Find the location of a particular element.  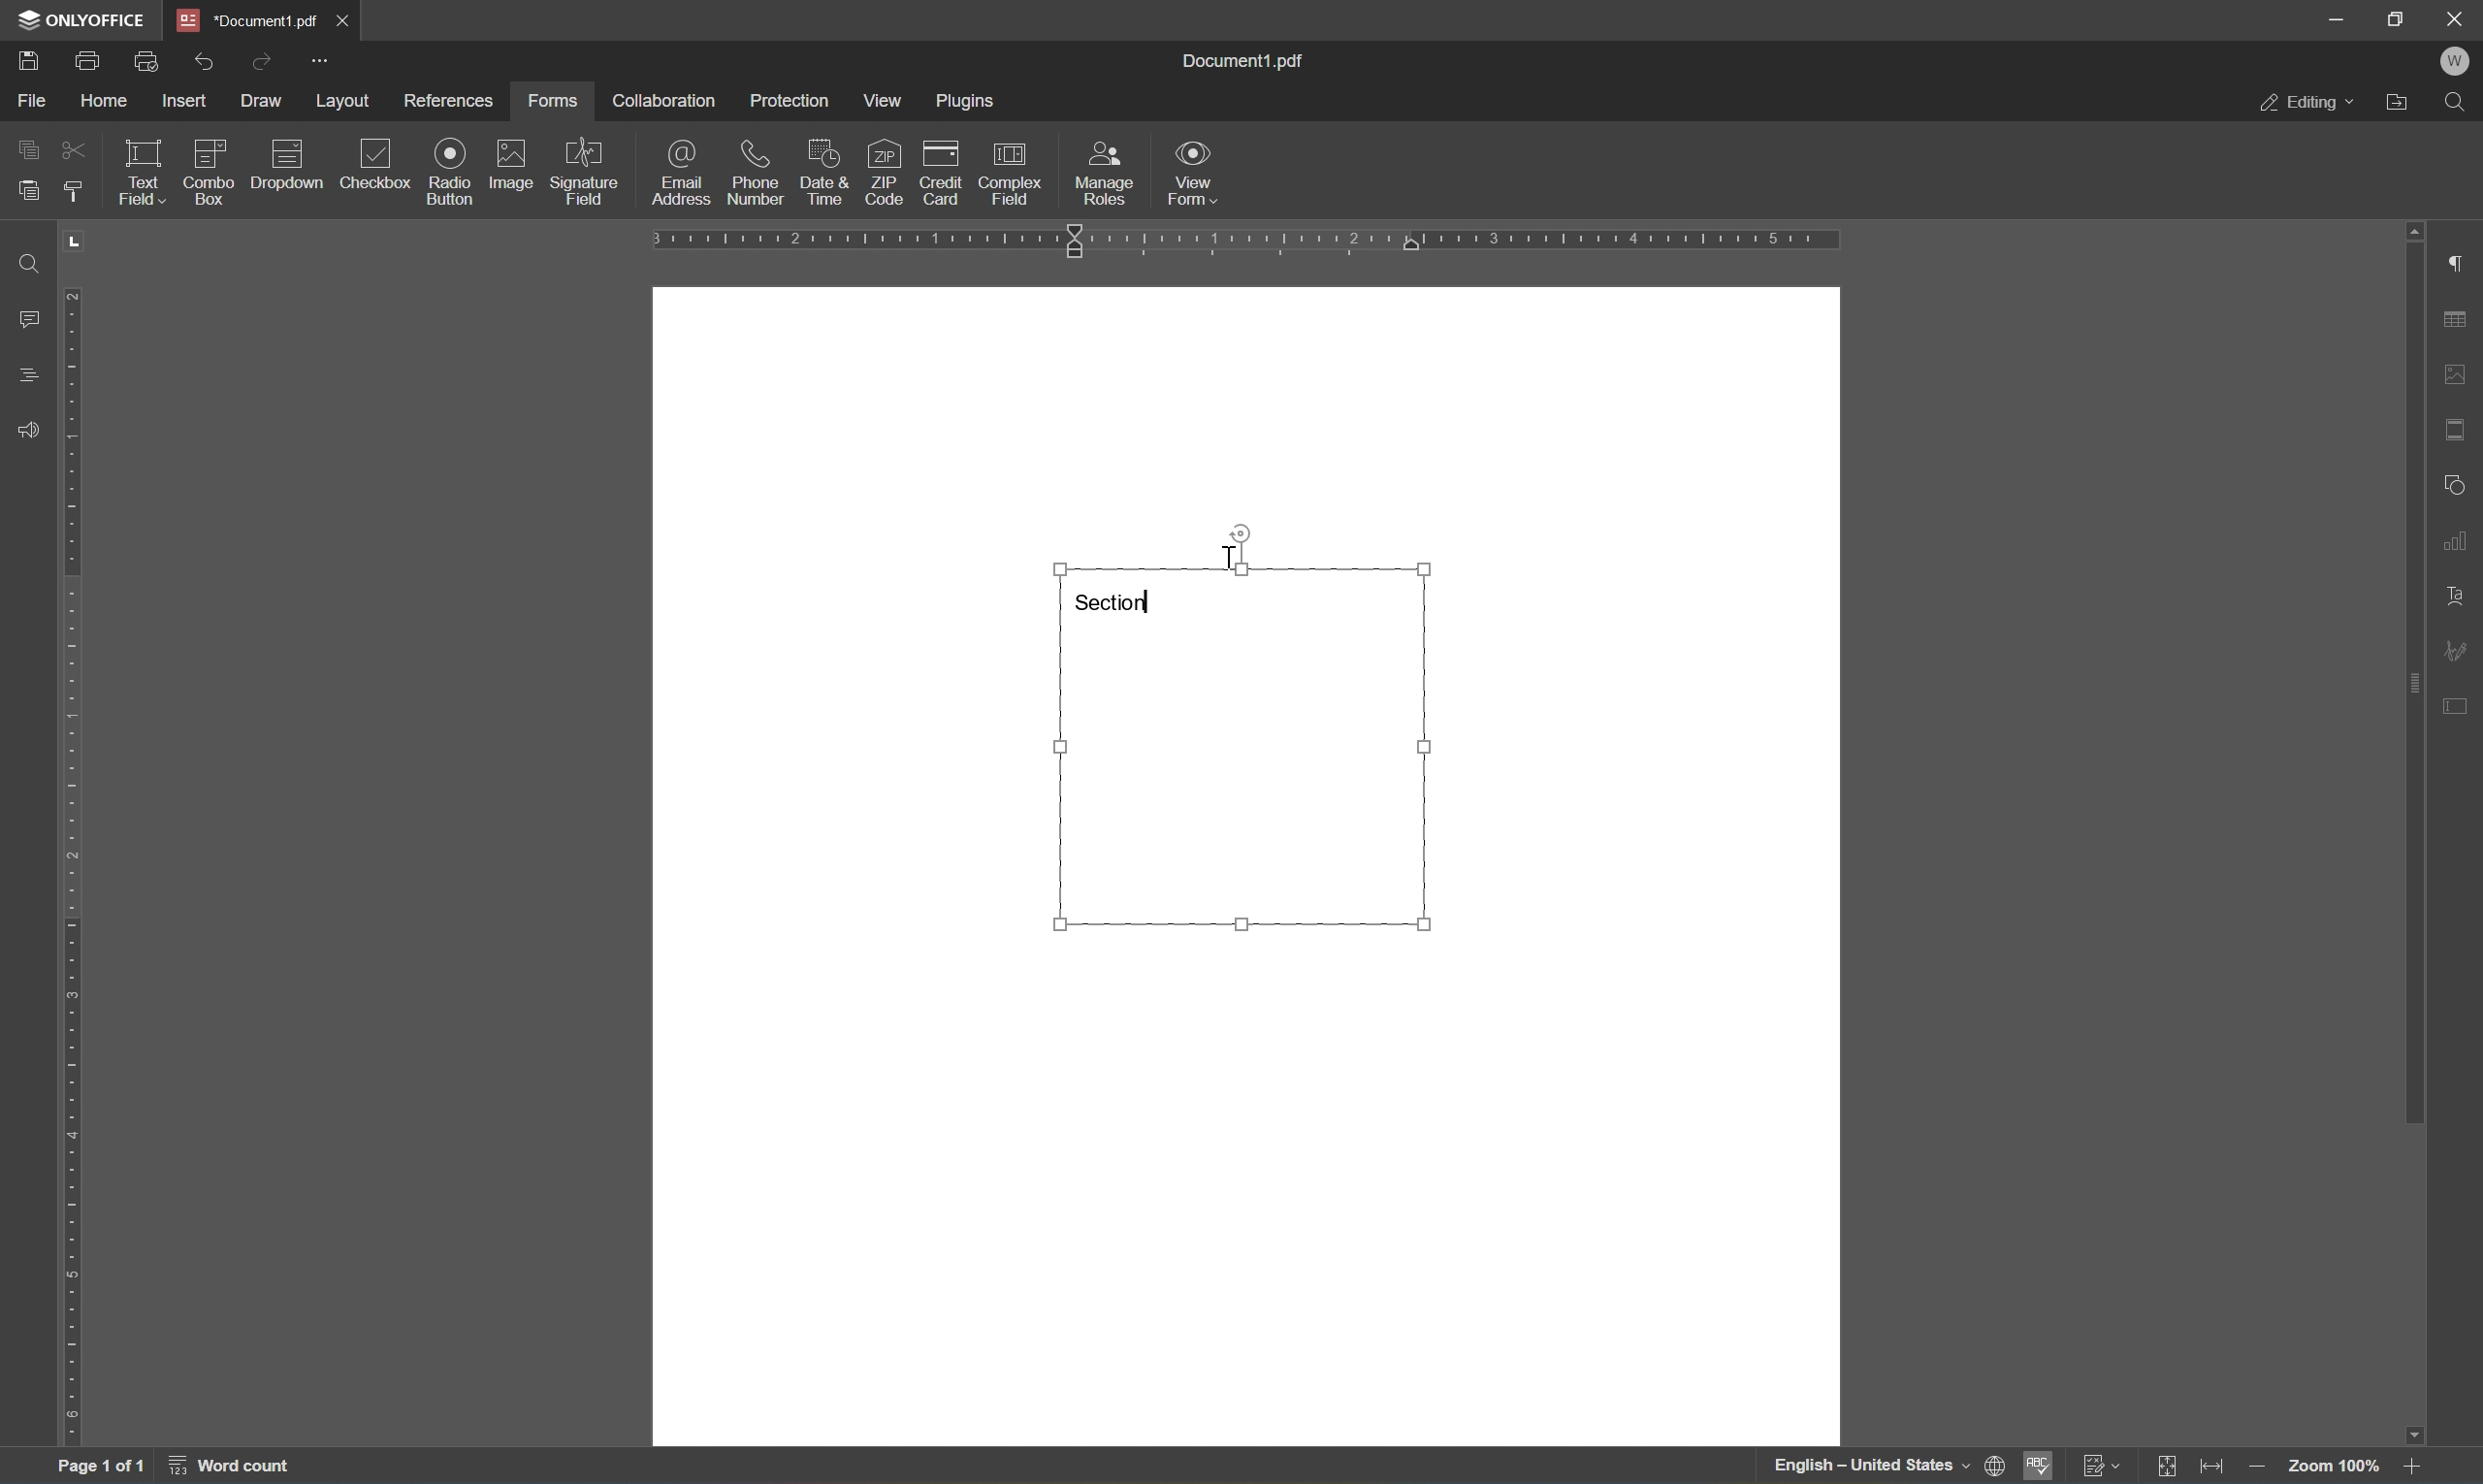

close is located at coordinates (345, 19).